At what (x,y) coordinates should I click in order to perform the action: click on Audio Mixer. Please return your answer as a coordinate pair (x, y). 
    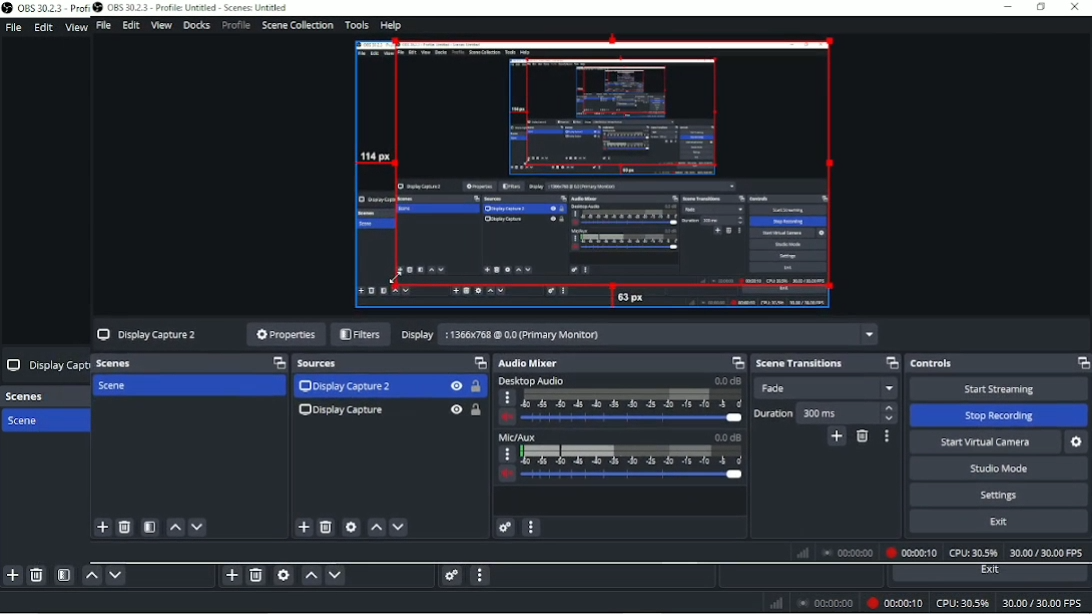
    Looking at the image, I should click on (540, 363).